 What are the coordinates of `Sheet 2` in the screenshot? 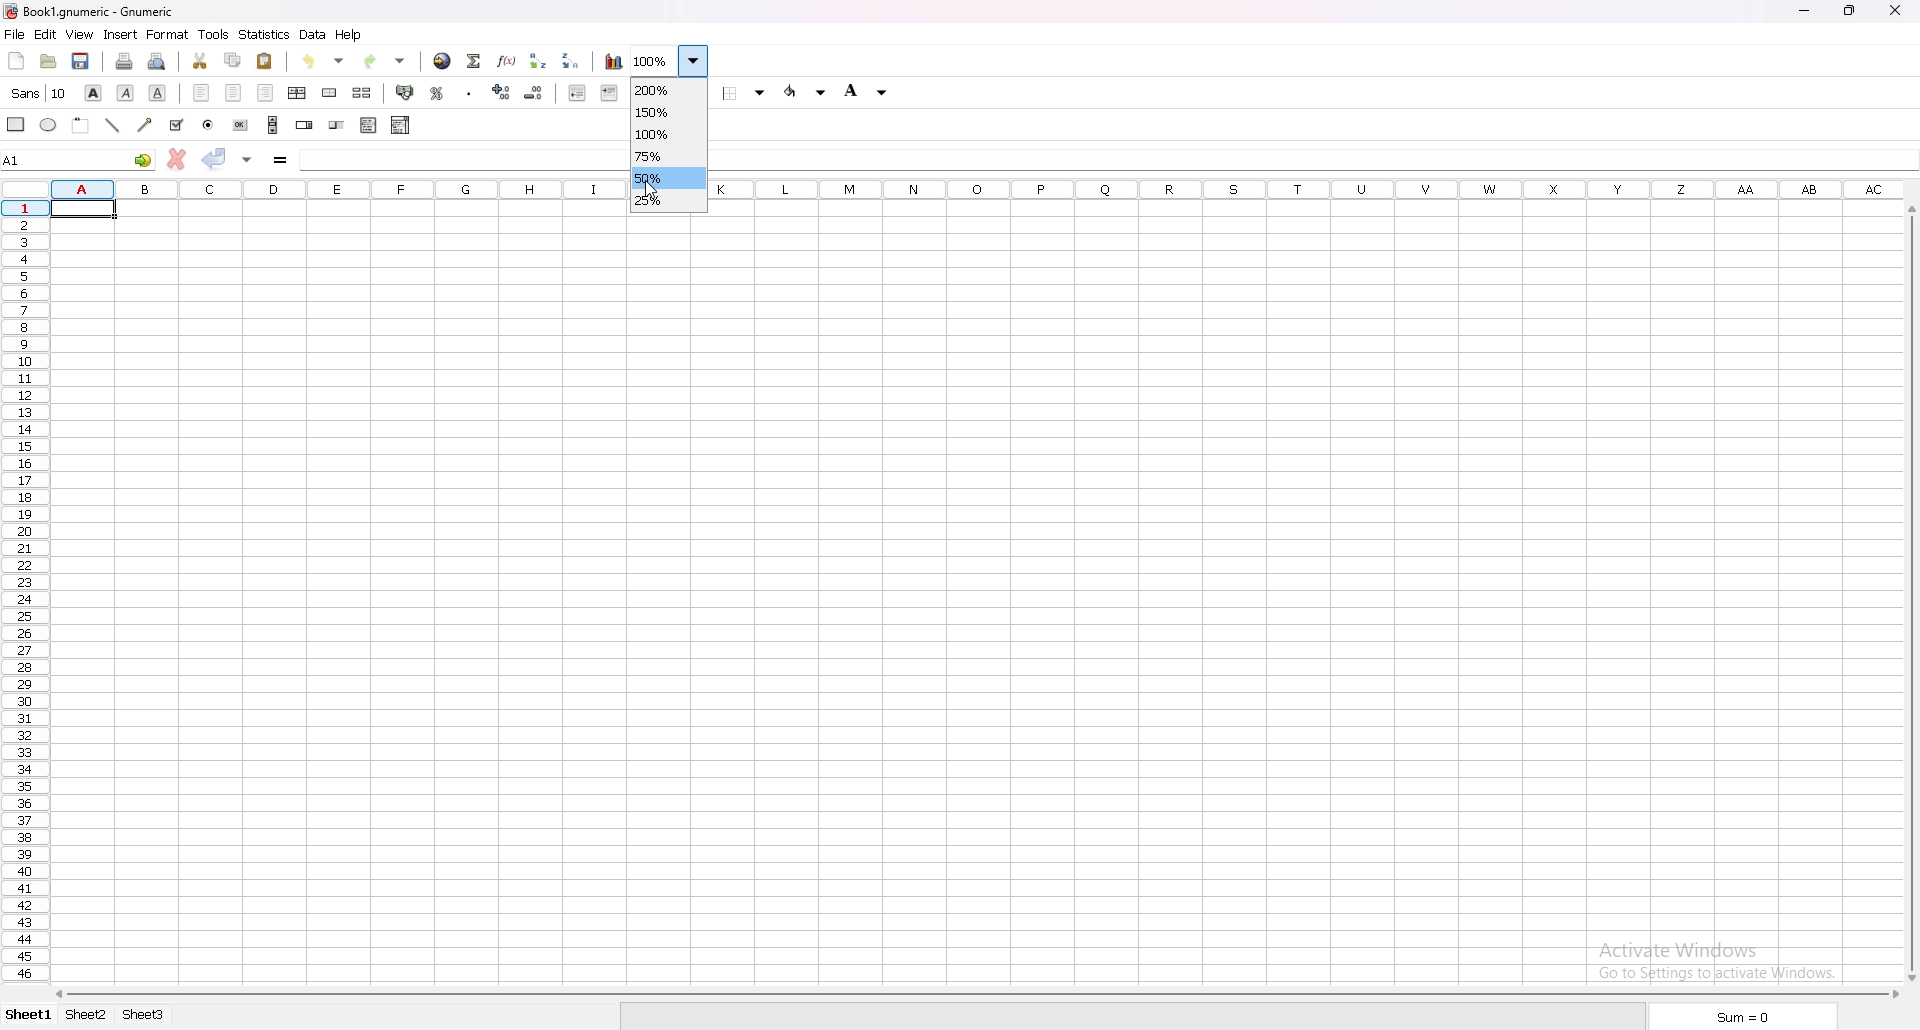 It's located at (83, 1017).